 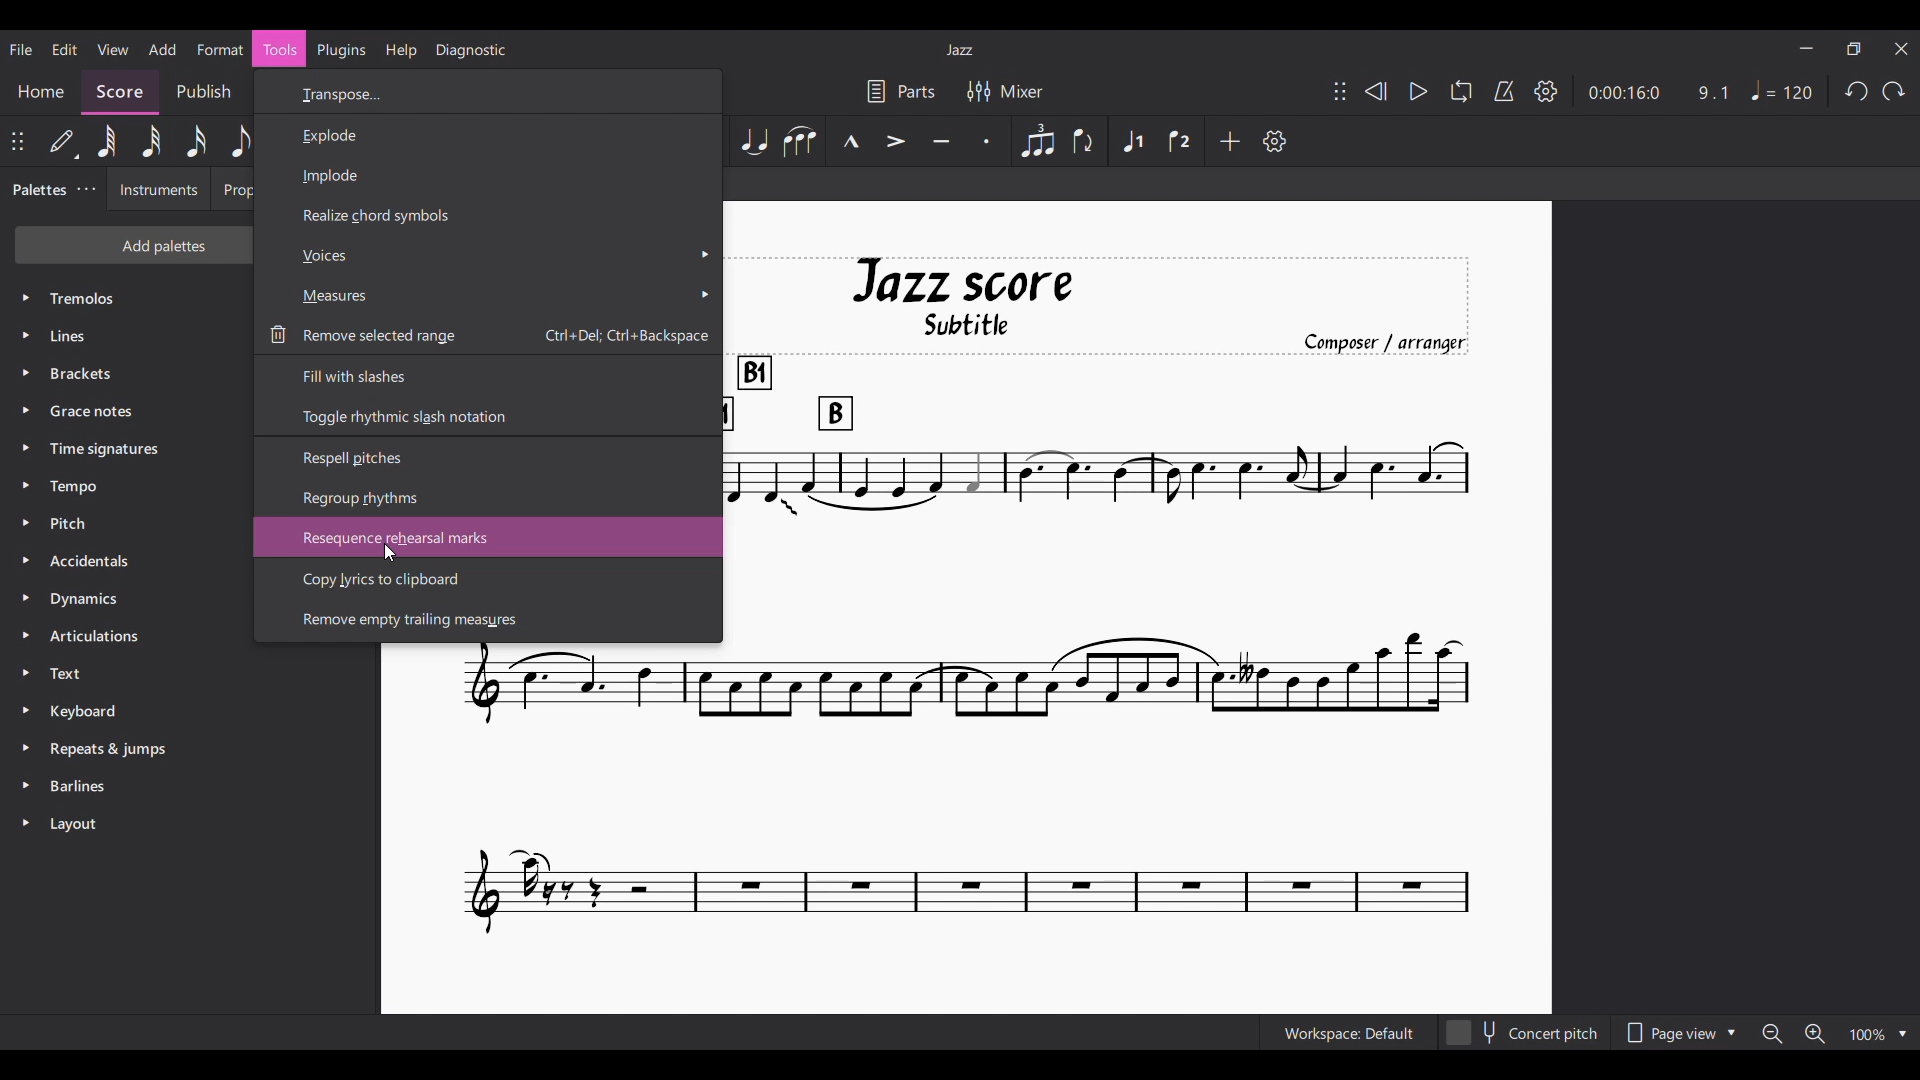 What do you see at coordinates (487, 374) in the screenshot?
I see `Fill with slashes` at bounding box center [487, 374].